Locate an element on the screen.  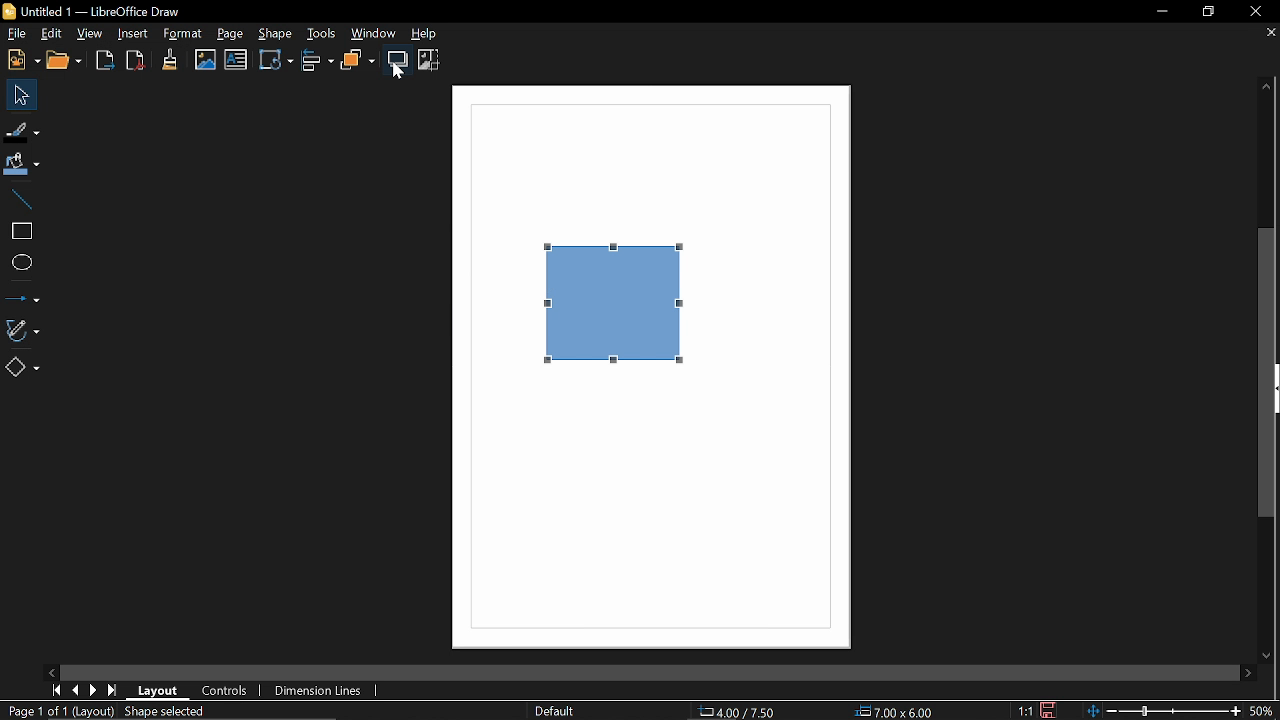
Shadow is located at coordinates (398, 60).